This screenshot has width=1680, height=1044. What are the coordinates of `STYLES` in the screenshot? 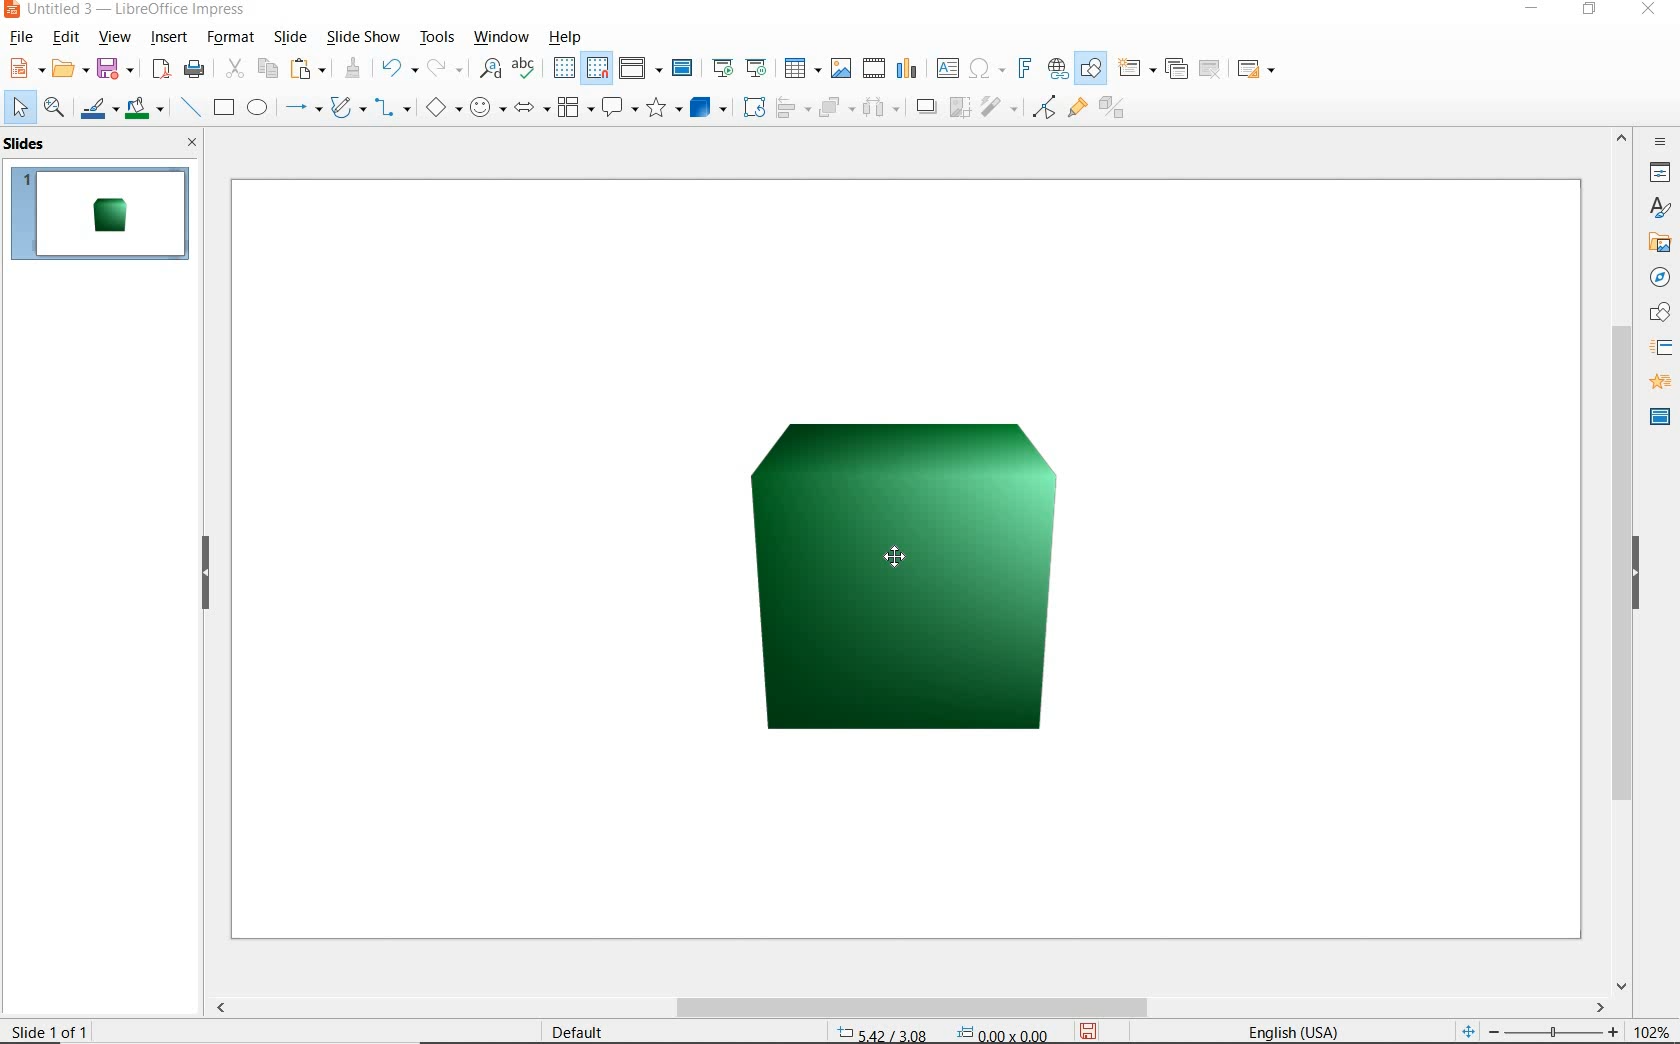 It's located at (1660, 210).